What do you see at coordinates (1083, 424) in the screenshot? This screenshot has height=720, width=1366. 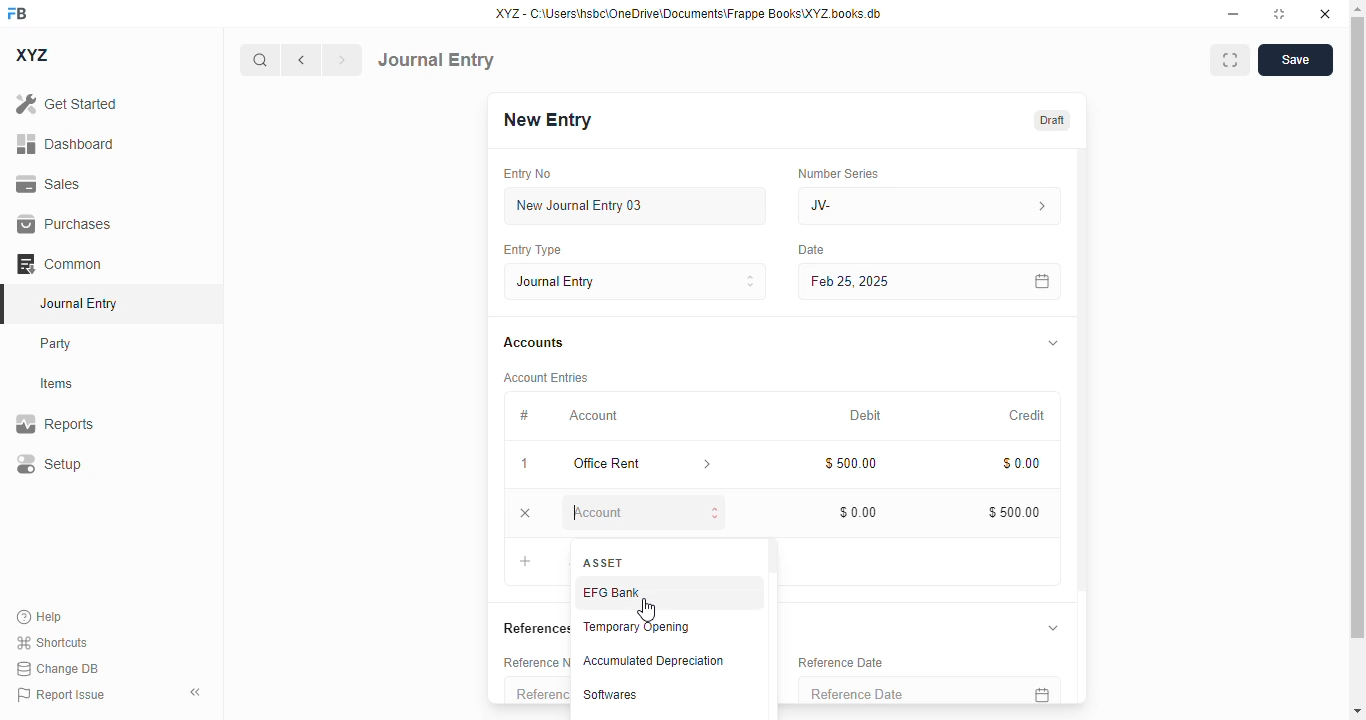 I see `scroll bar` at bounding box center [1083, 424].